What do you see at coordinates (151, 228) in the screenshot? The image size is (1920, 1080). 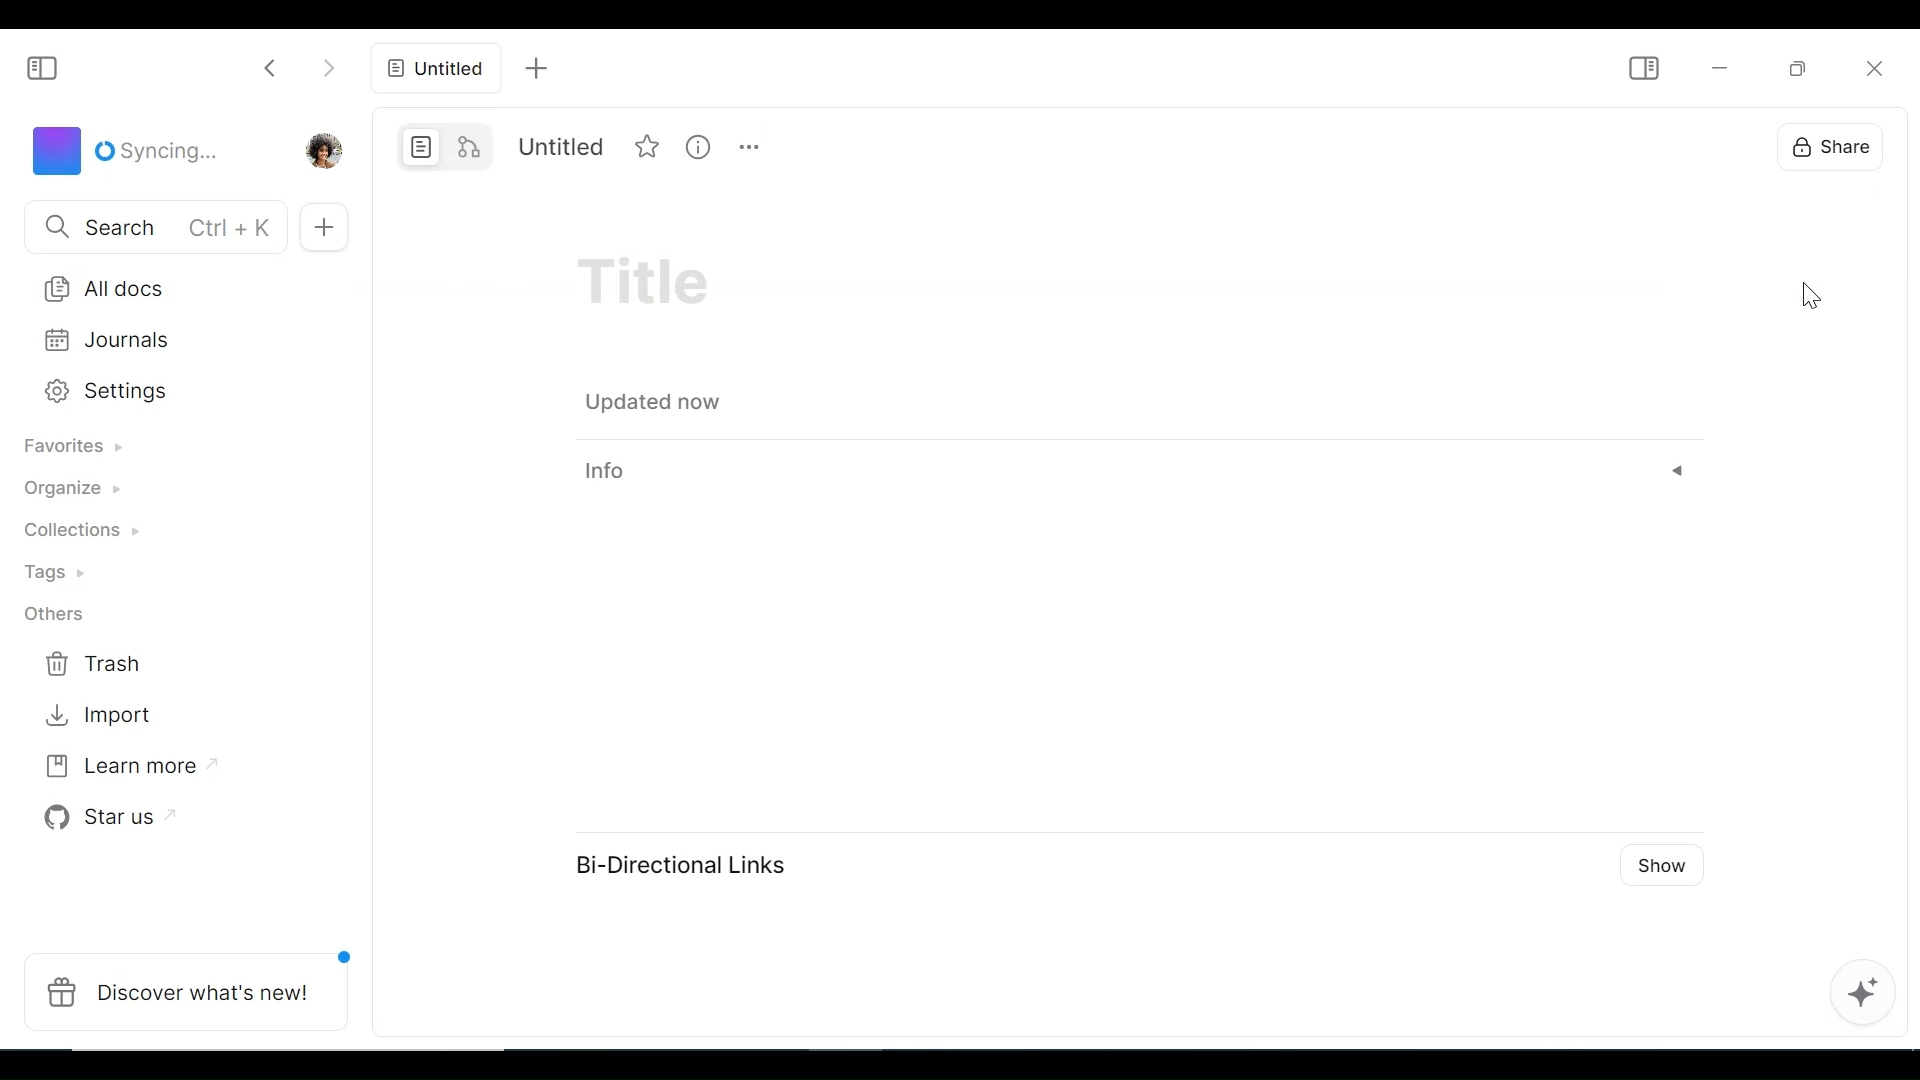 I see `Search` at bounding box center [151, 228].